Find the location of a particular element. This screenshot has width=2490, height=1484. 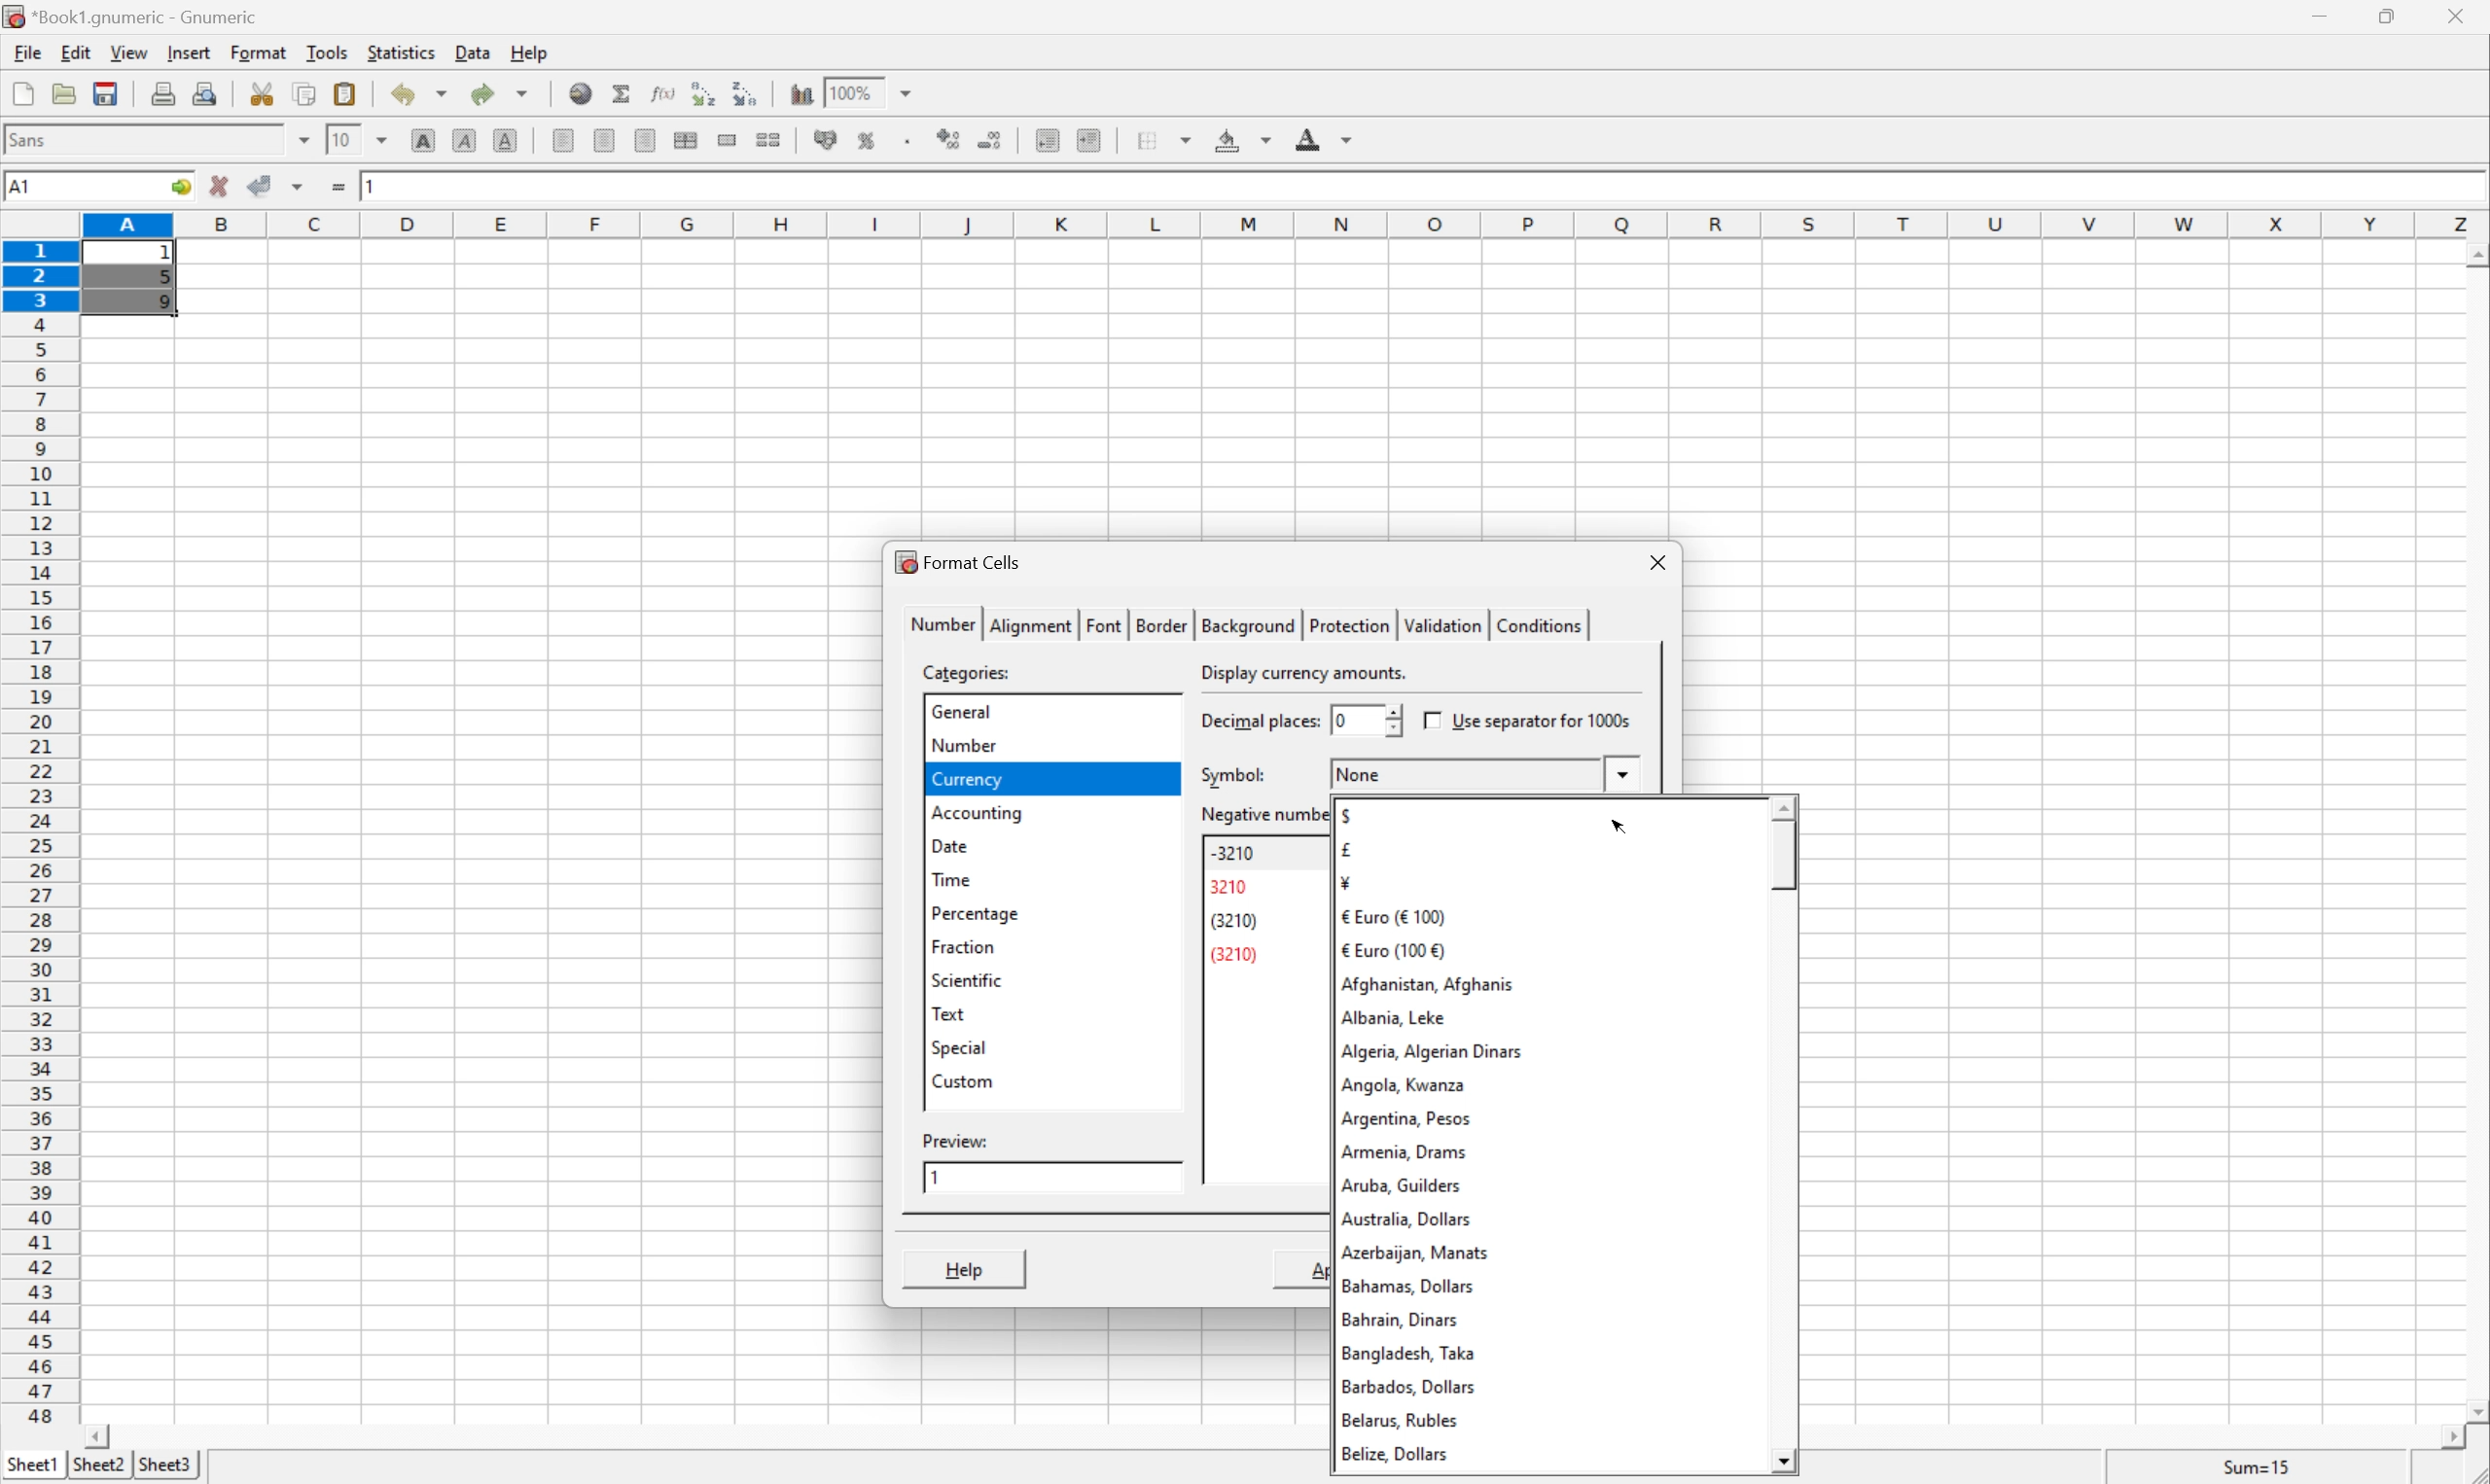

close is located at coordinates (1658, 563).